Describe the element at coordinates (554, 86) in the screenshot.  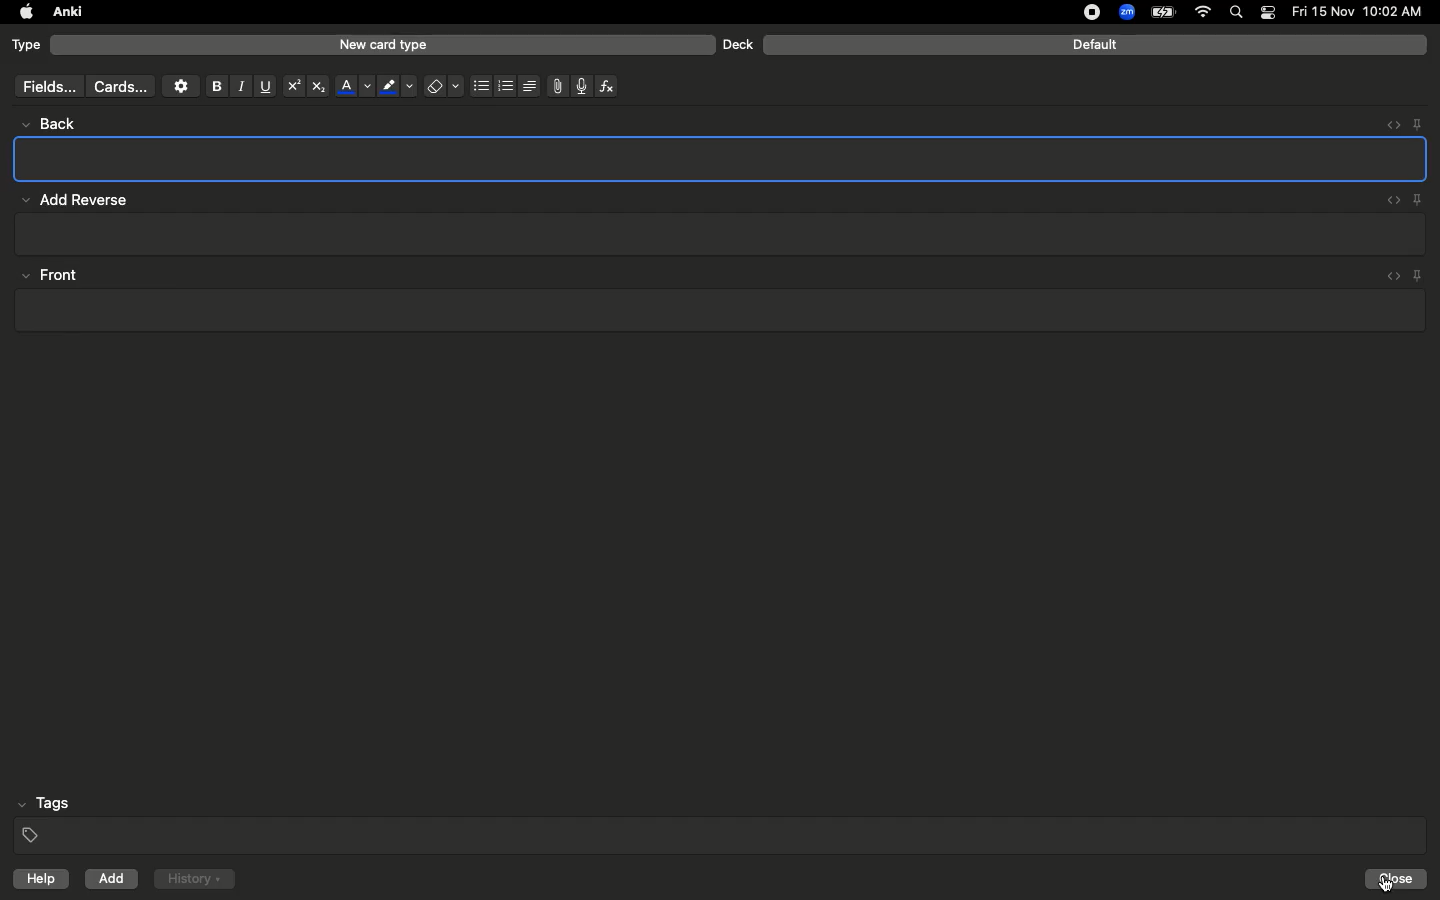
I see `File` at that location.